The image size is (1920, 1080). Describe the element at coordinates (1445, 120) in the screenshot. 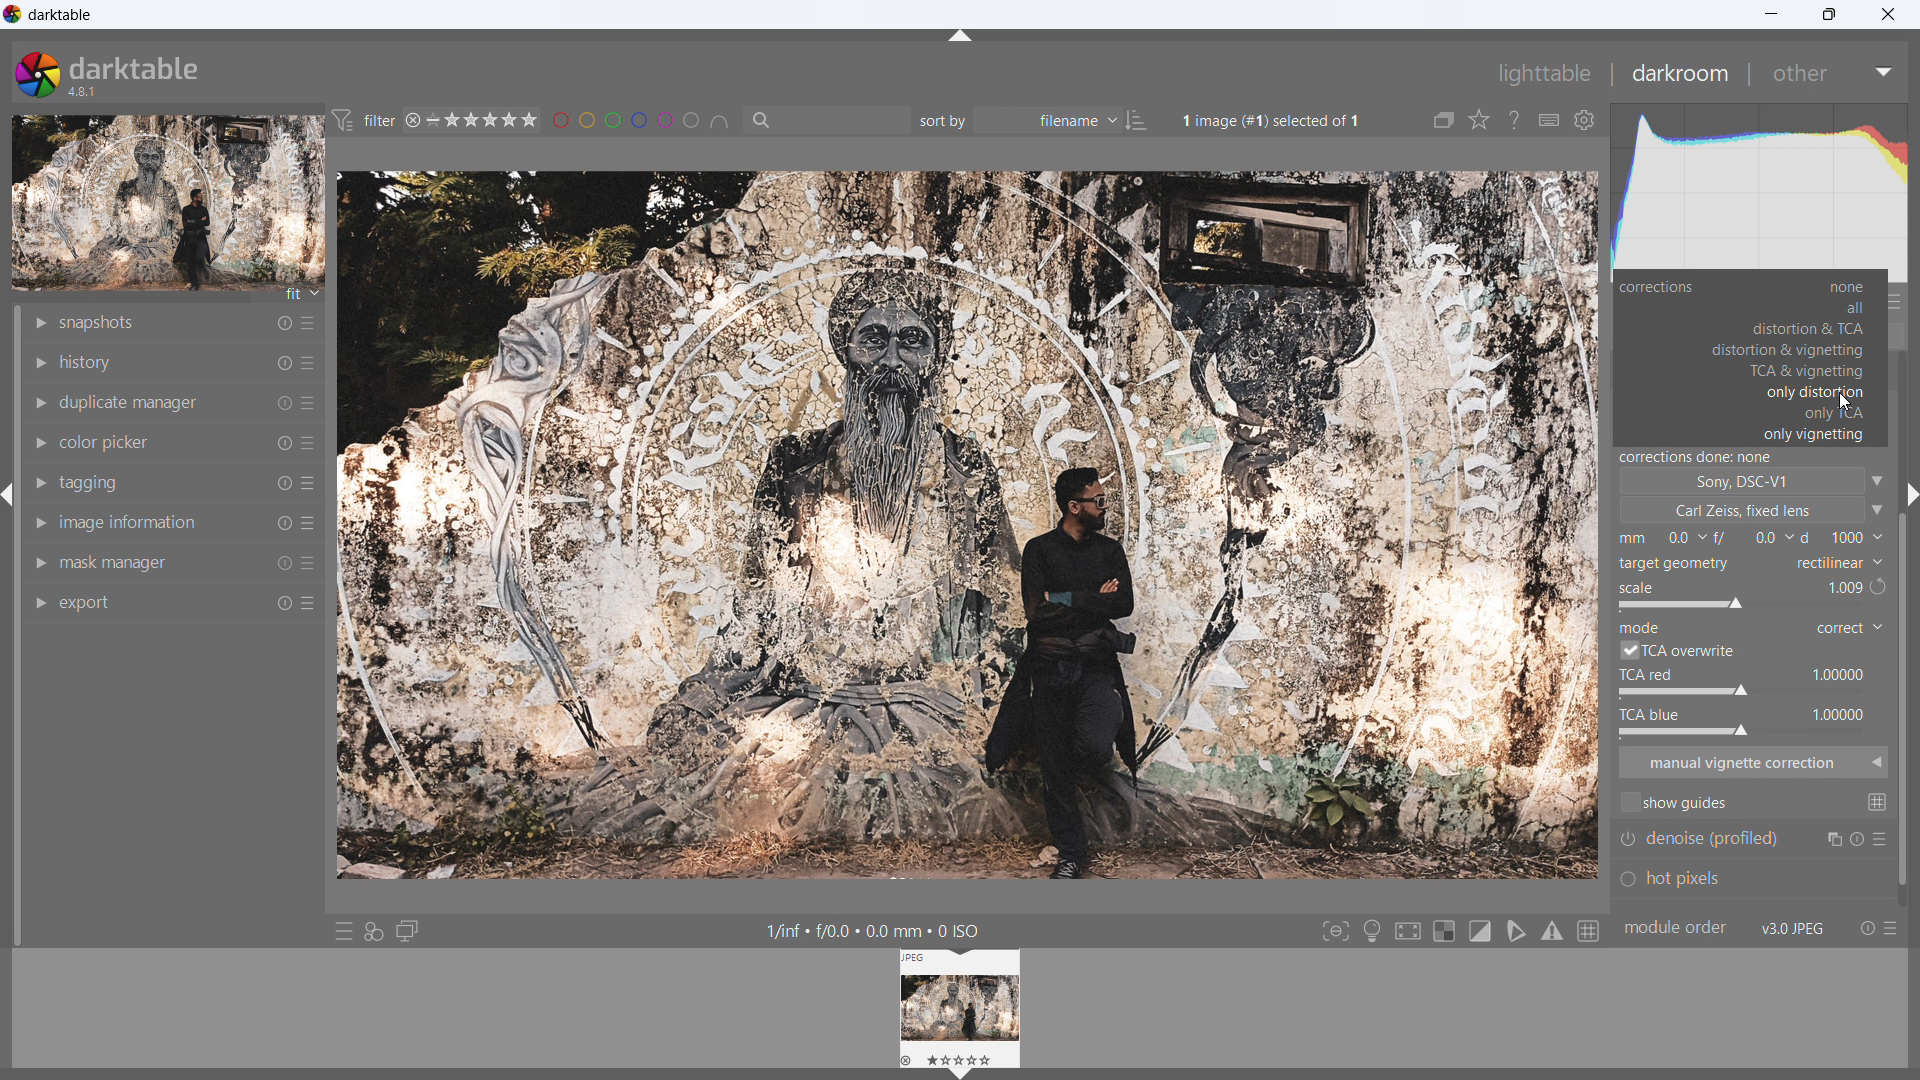

I see `collapse grouped images` at that location.